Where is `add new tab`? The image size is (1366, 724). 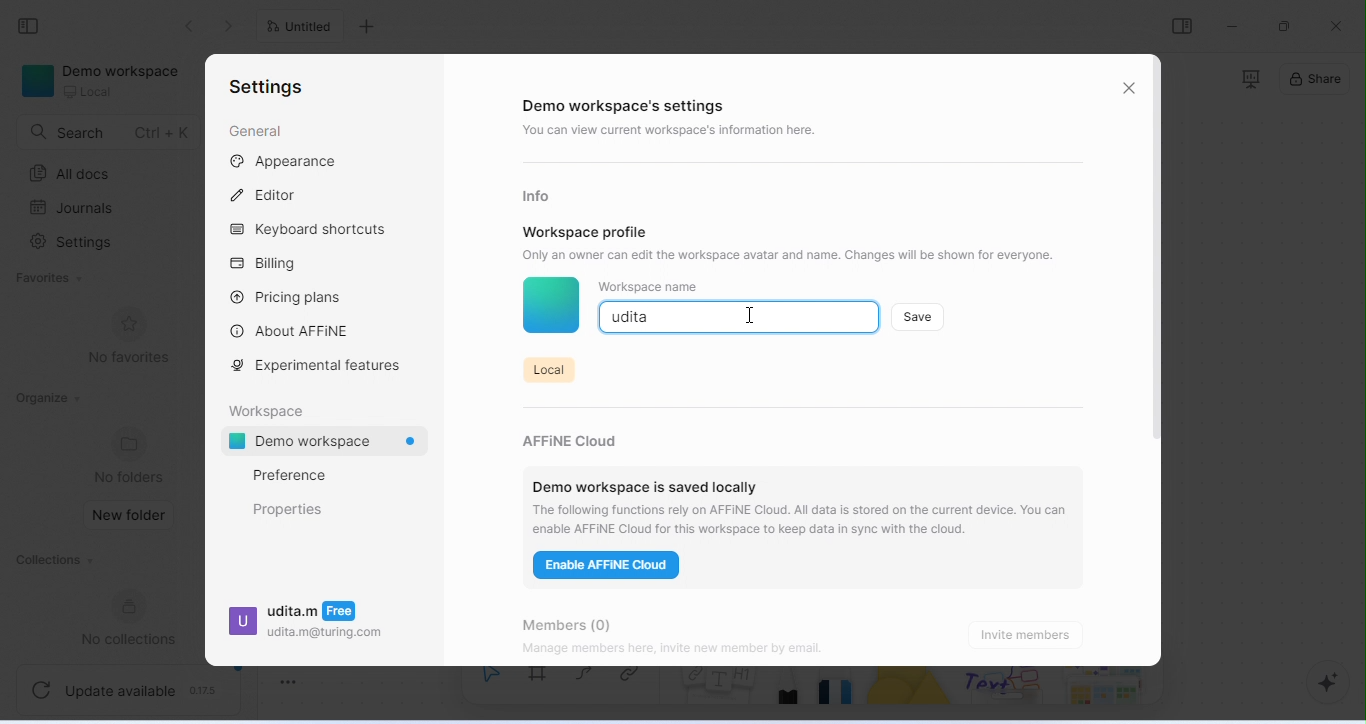
add new tab is located at coordinates (369, 27).